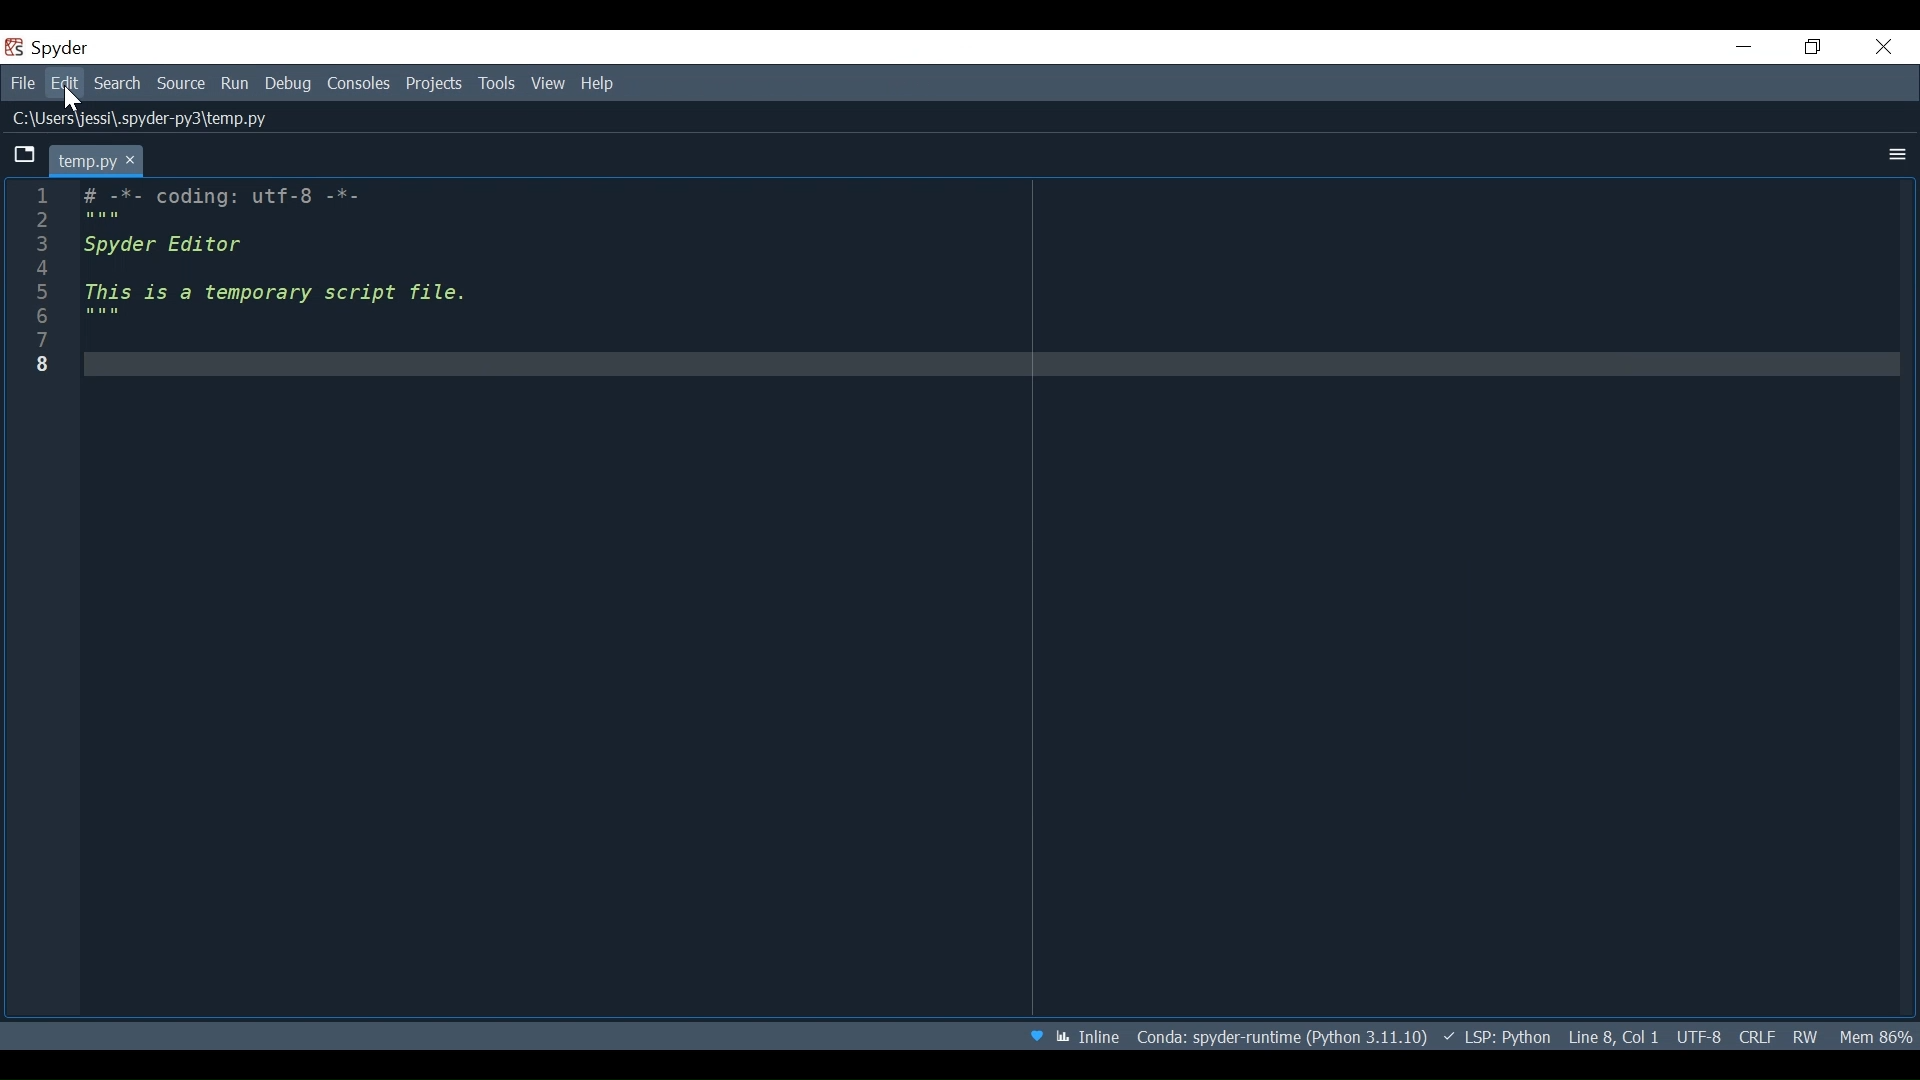  I want to click on code, so click(987, 601).